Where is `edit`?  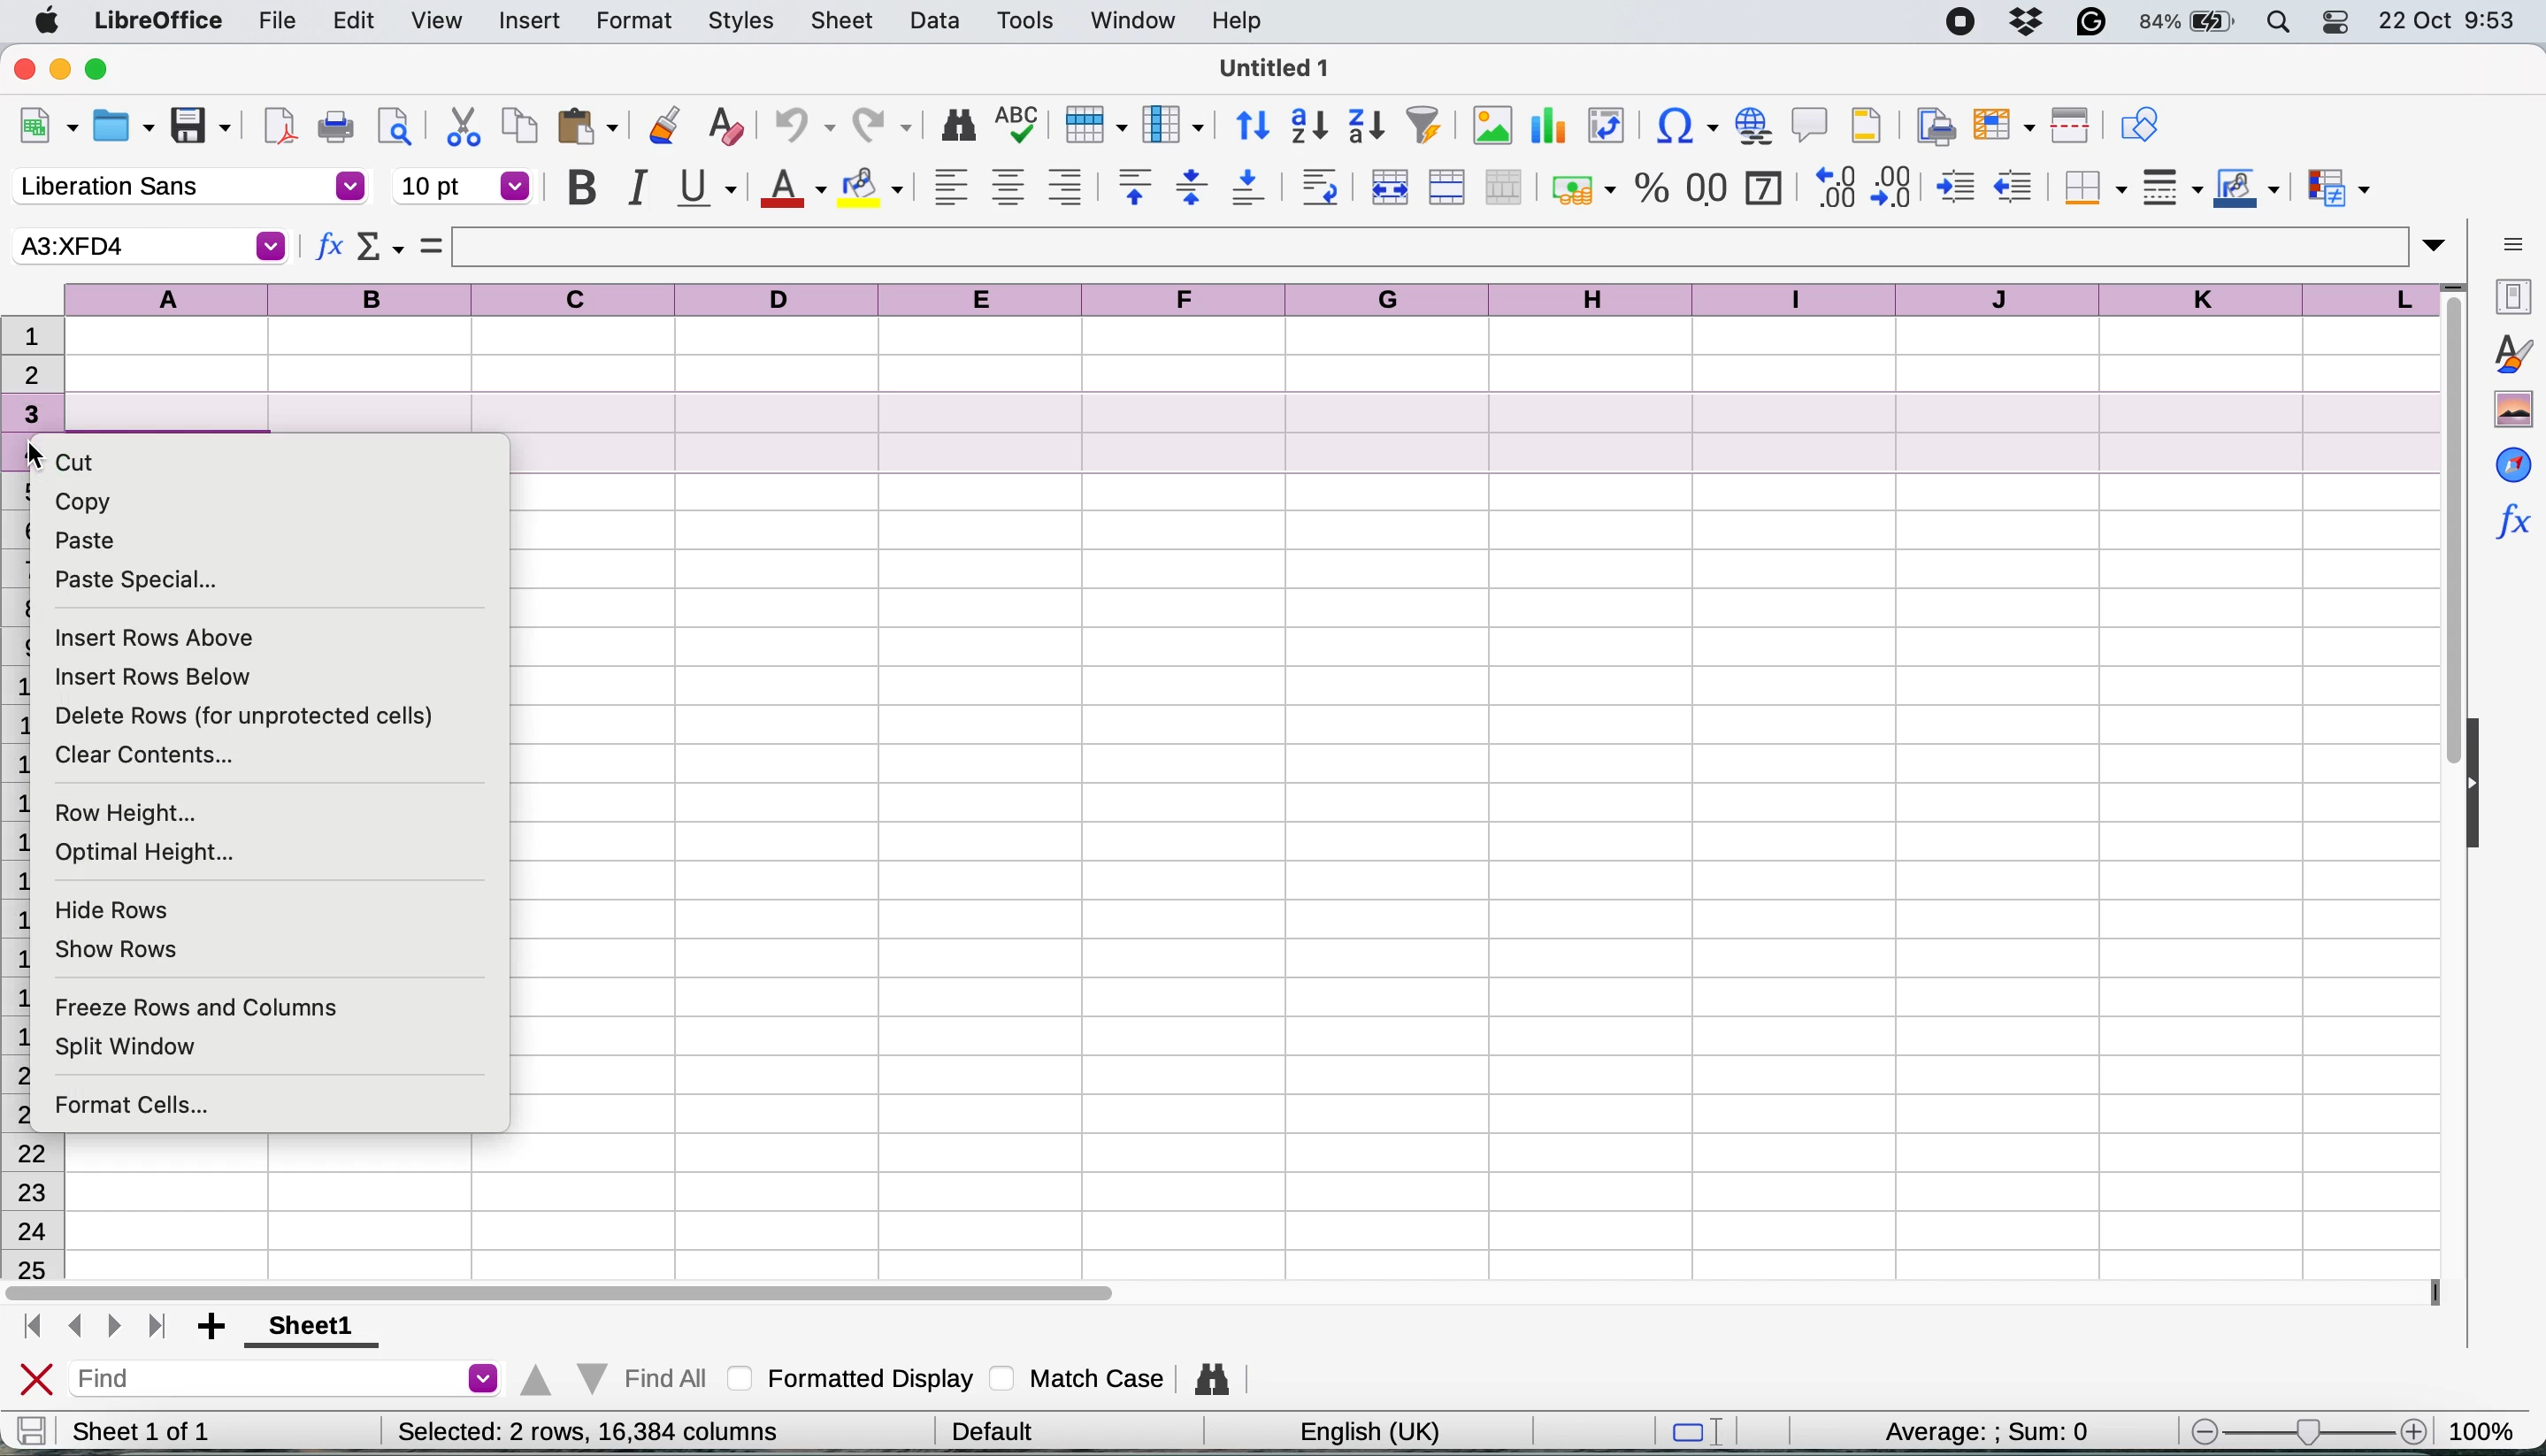
edit is located at coordinates (357, 20).